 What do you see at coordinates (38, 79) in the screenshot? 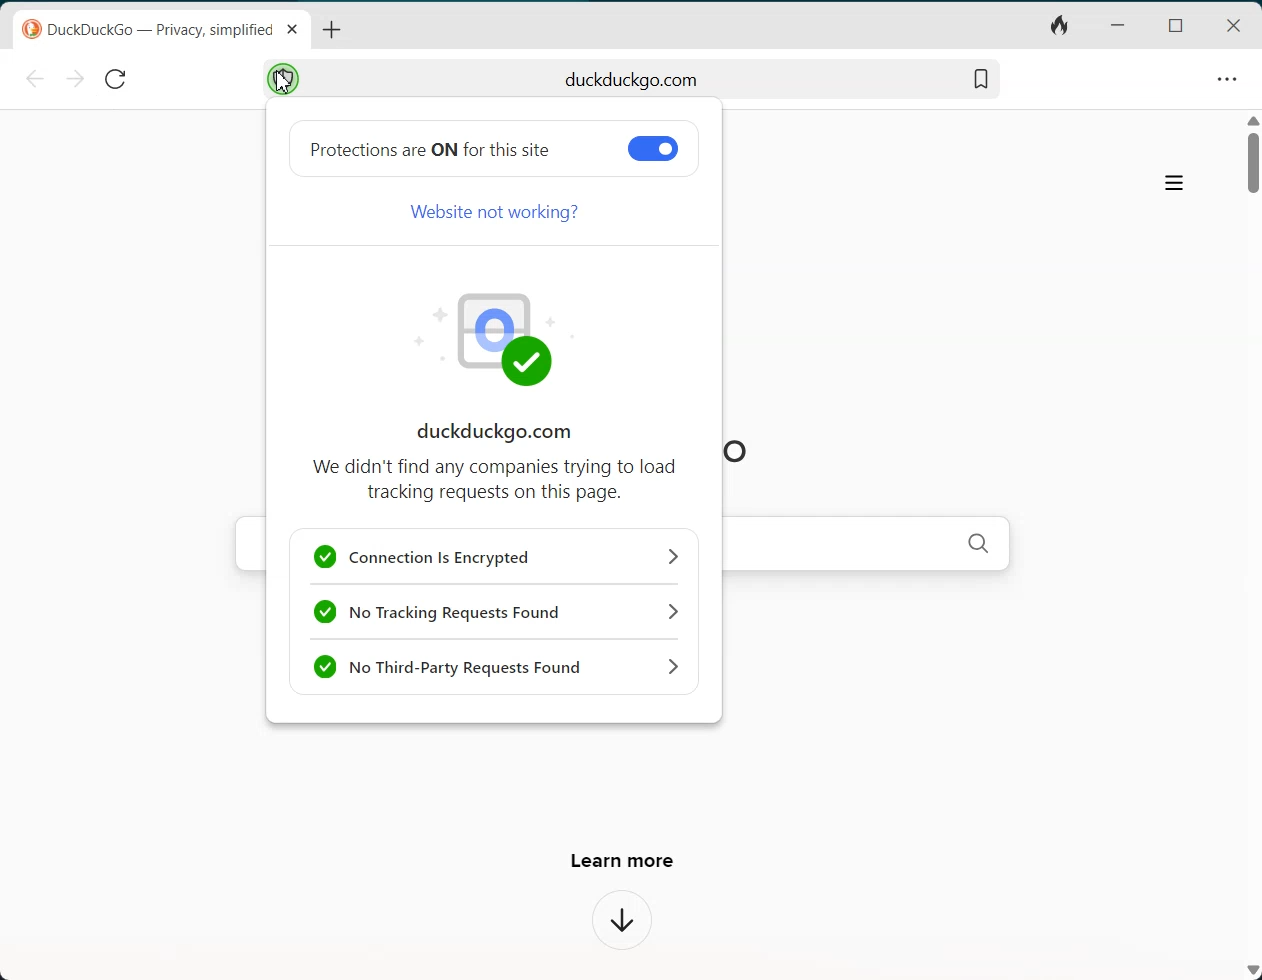
I see `Back` at bounding box center [38, 79].